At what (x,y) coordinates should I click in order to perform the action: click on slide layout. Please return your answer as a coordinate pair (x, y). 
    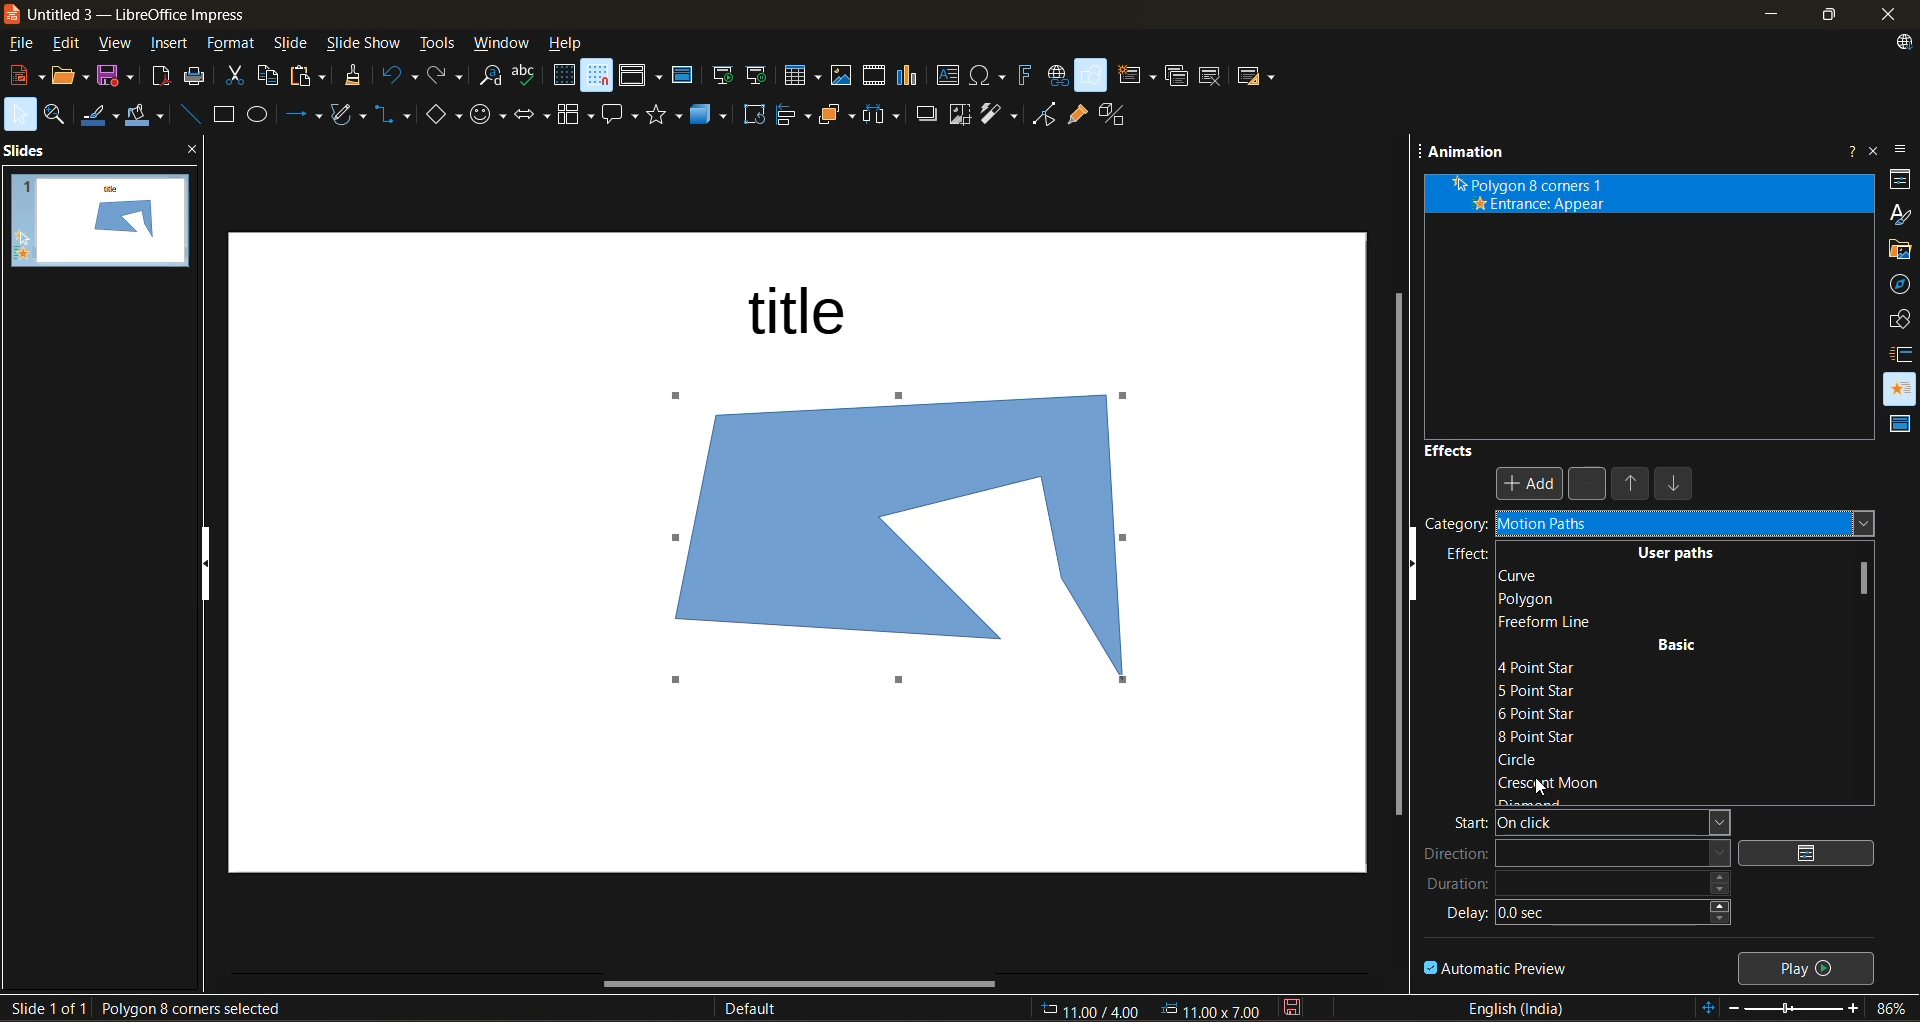
    Looking at the image, I should click on (1258, 79).